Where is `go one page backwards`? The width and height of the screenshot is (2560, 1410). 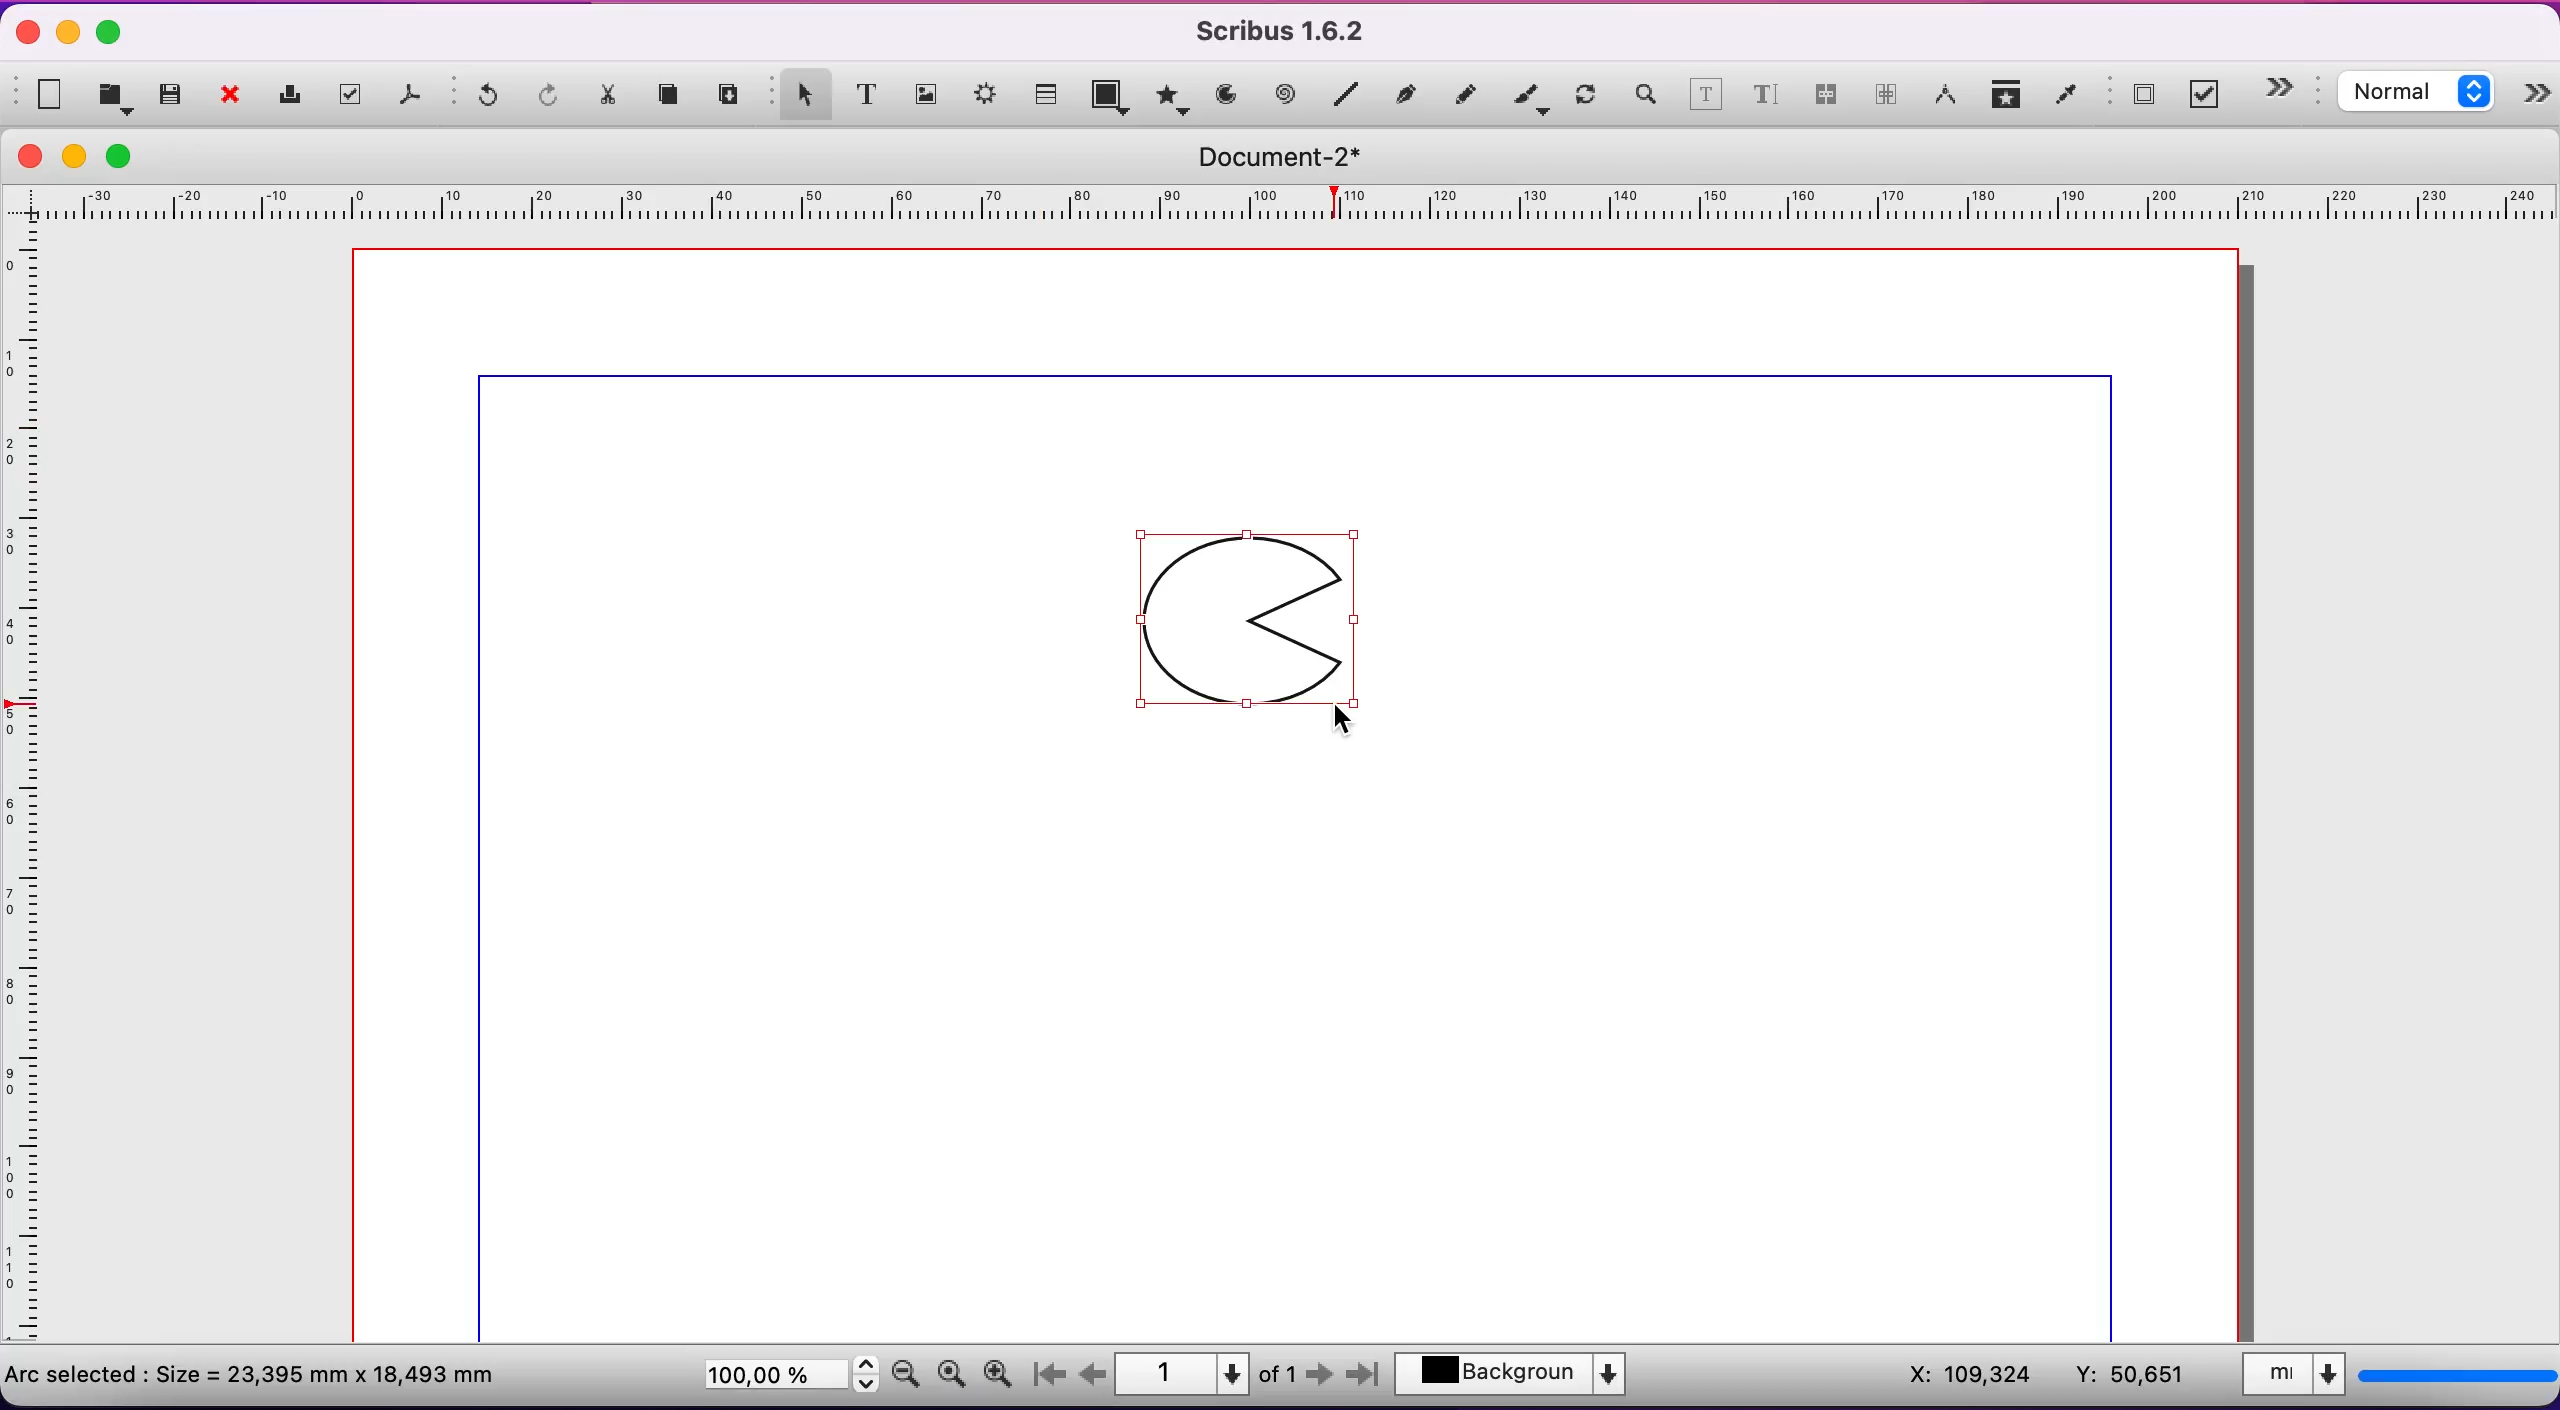
go one page backwards is located at coordinates (1093, 1374).